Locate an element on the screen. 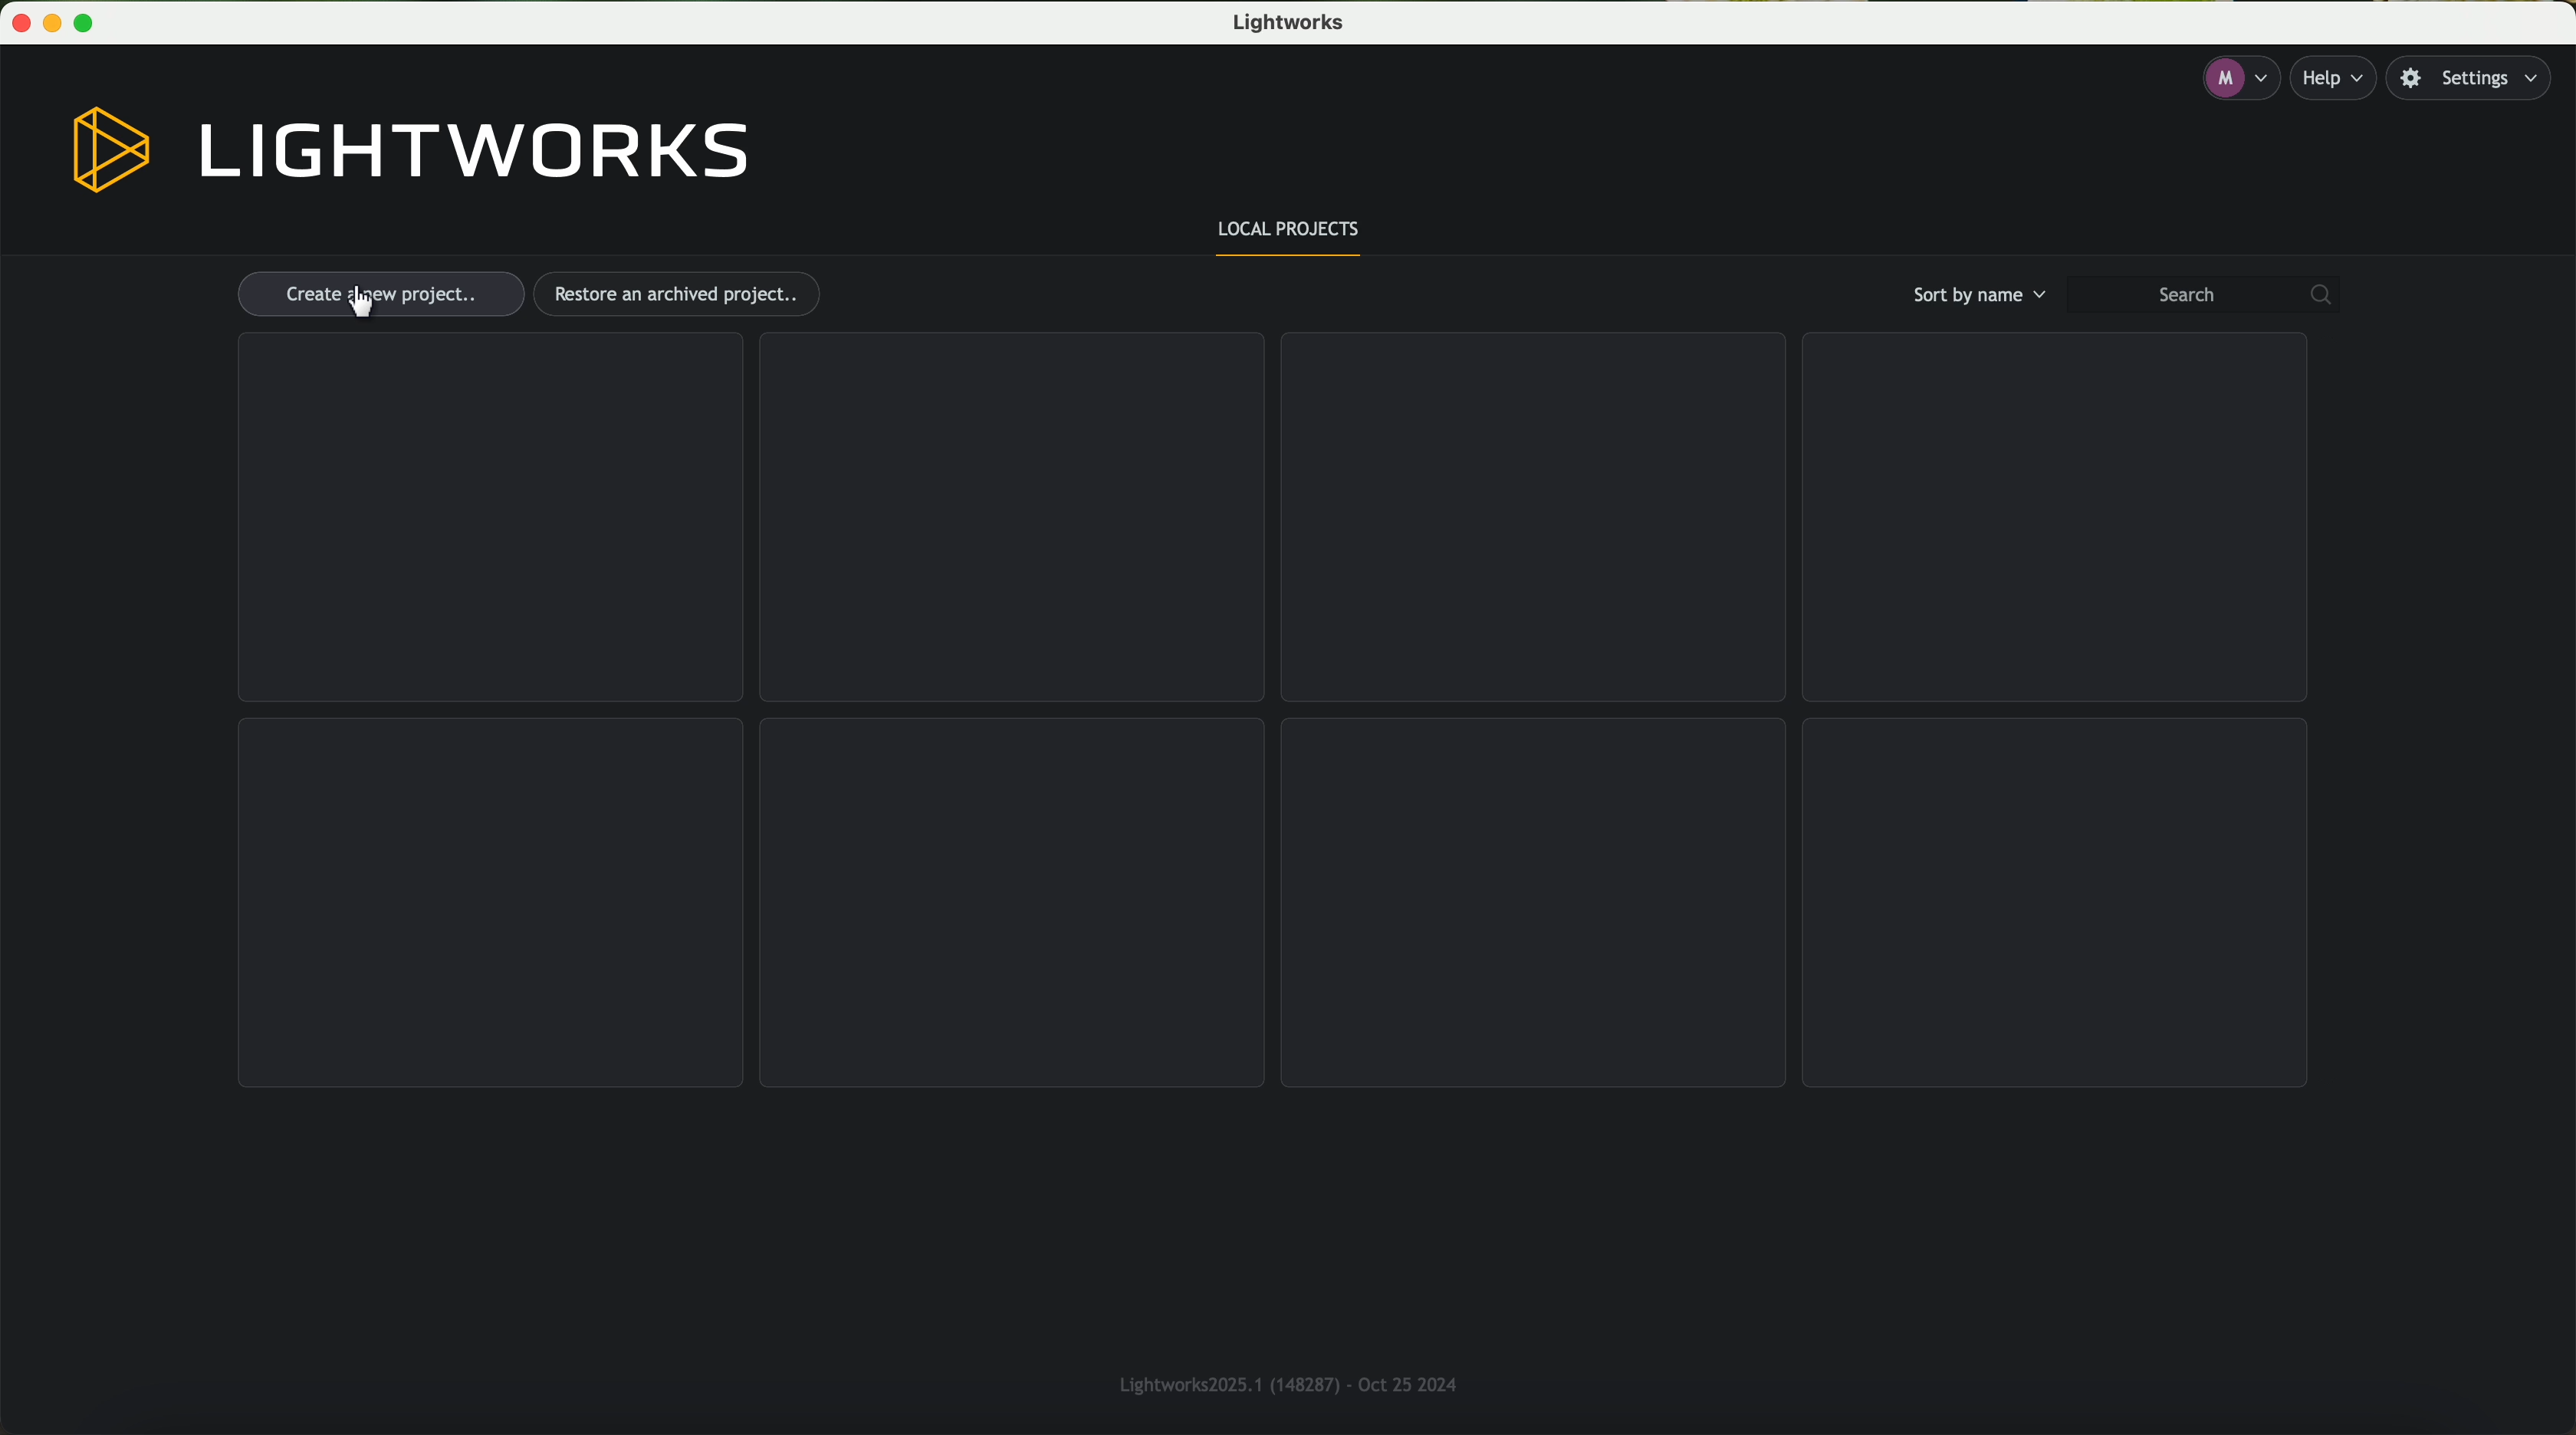  restore an archived project is located at coordinates (682, 294).